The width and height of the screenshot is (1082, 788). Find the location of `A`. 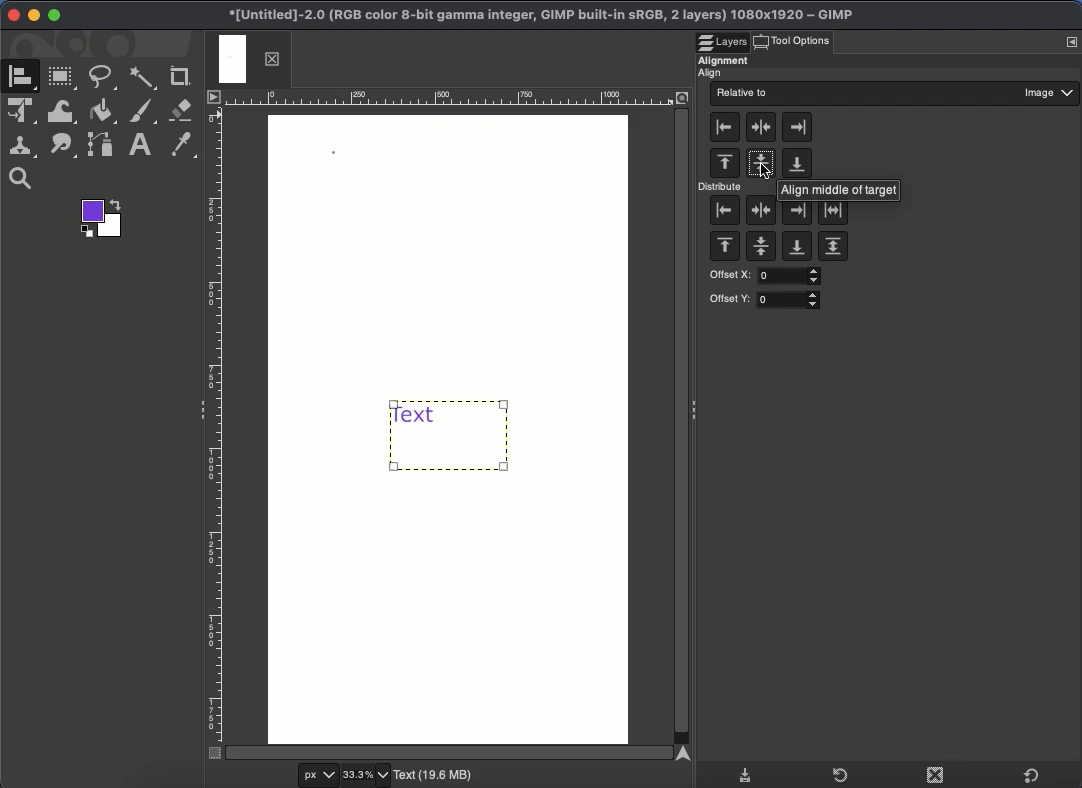

A is located at coordinates (24, 78).